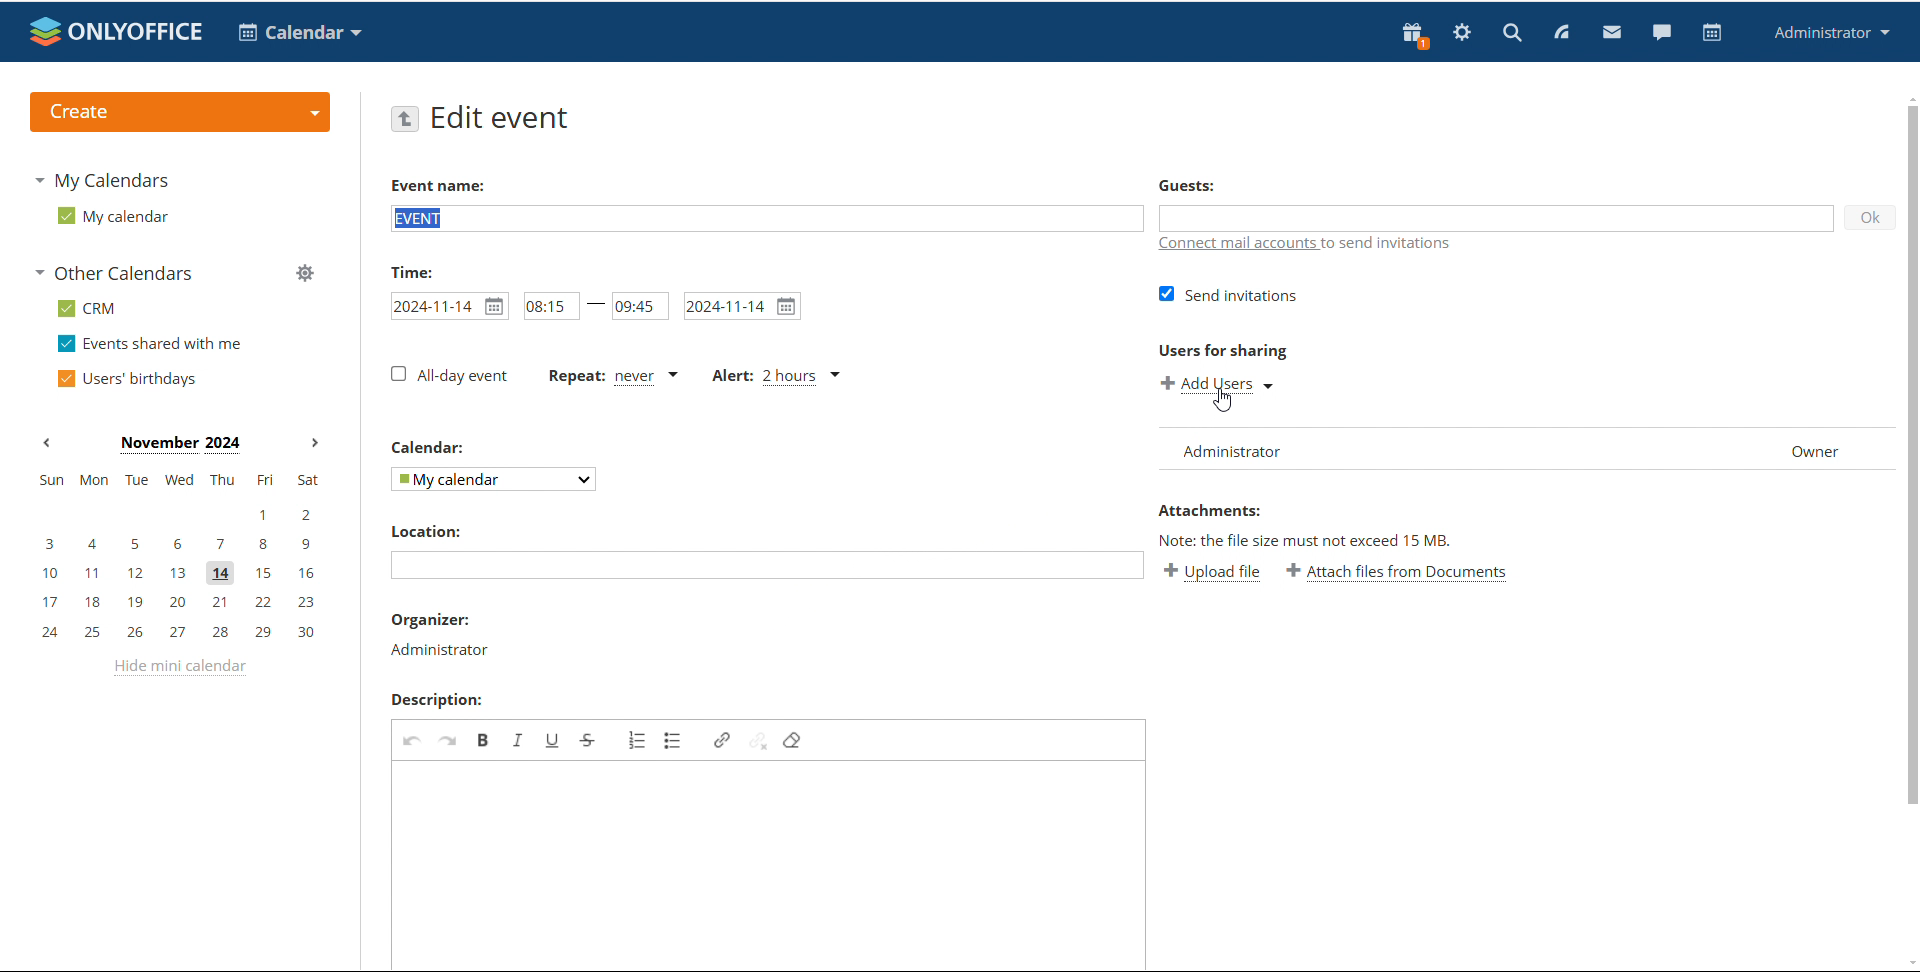 The width and height of the screenshot is (1920, 972). What do you see at coordinates (179, 633) in the screenshot?
I see `24, 25, 26, 27, 28, 29, 30 ` at bounding box center [179, 633].